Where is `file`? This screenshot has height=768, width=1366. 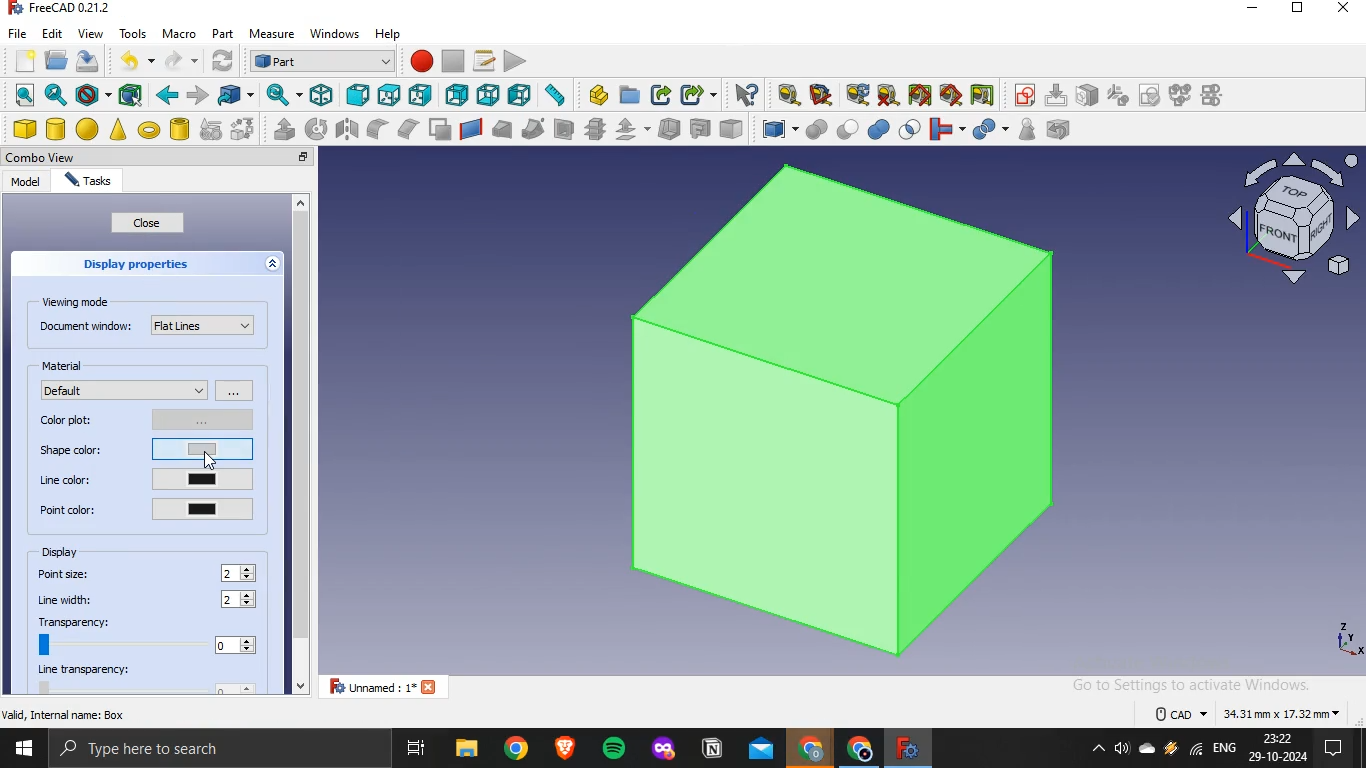
file is located at coordinates (18, 32).